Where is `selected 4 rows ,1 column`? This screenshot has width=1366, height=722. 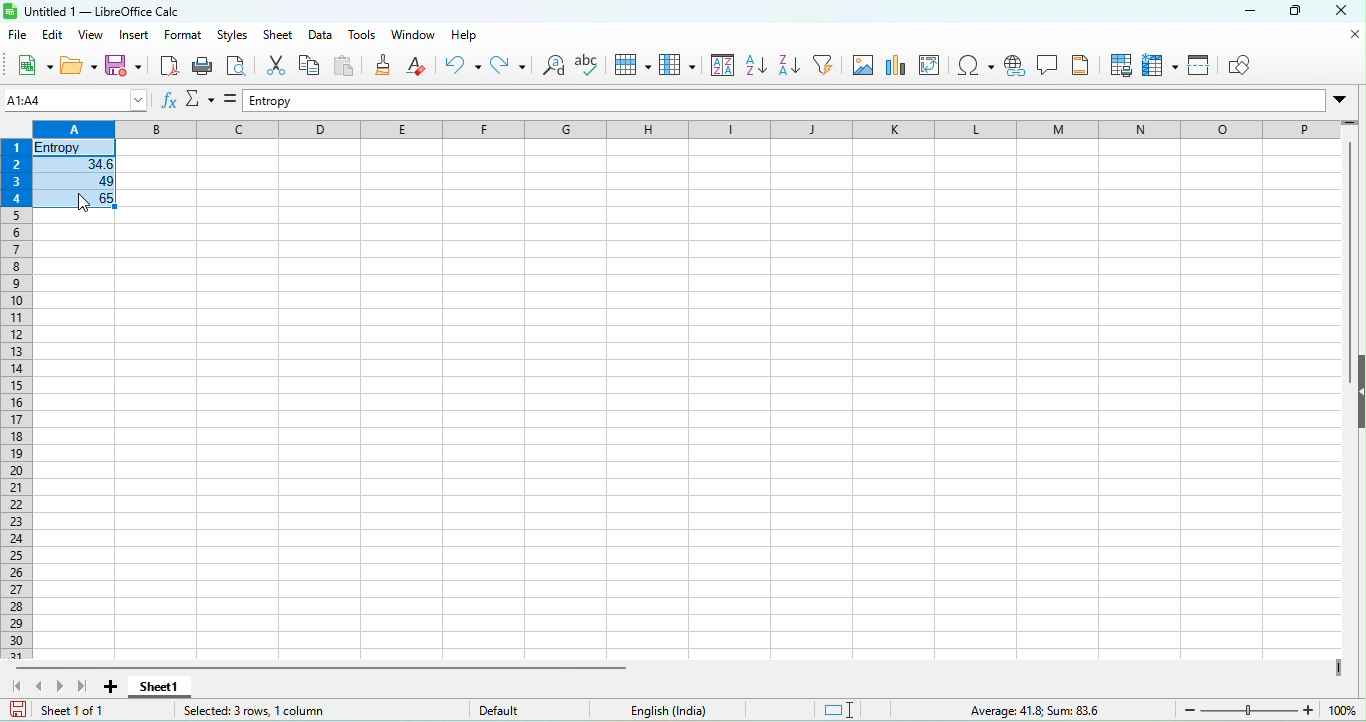 selected 4 rows ,1 column is located at coordinates (264, 712).